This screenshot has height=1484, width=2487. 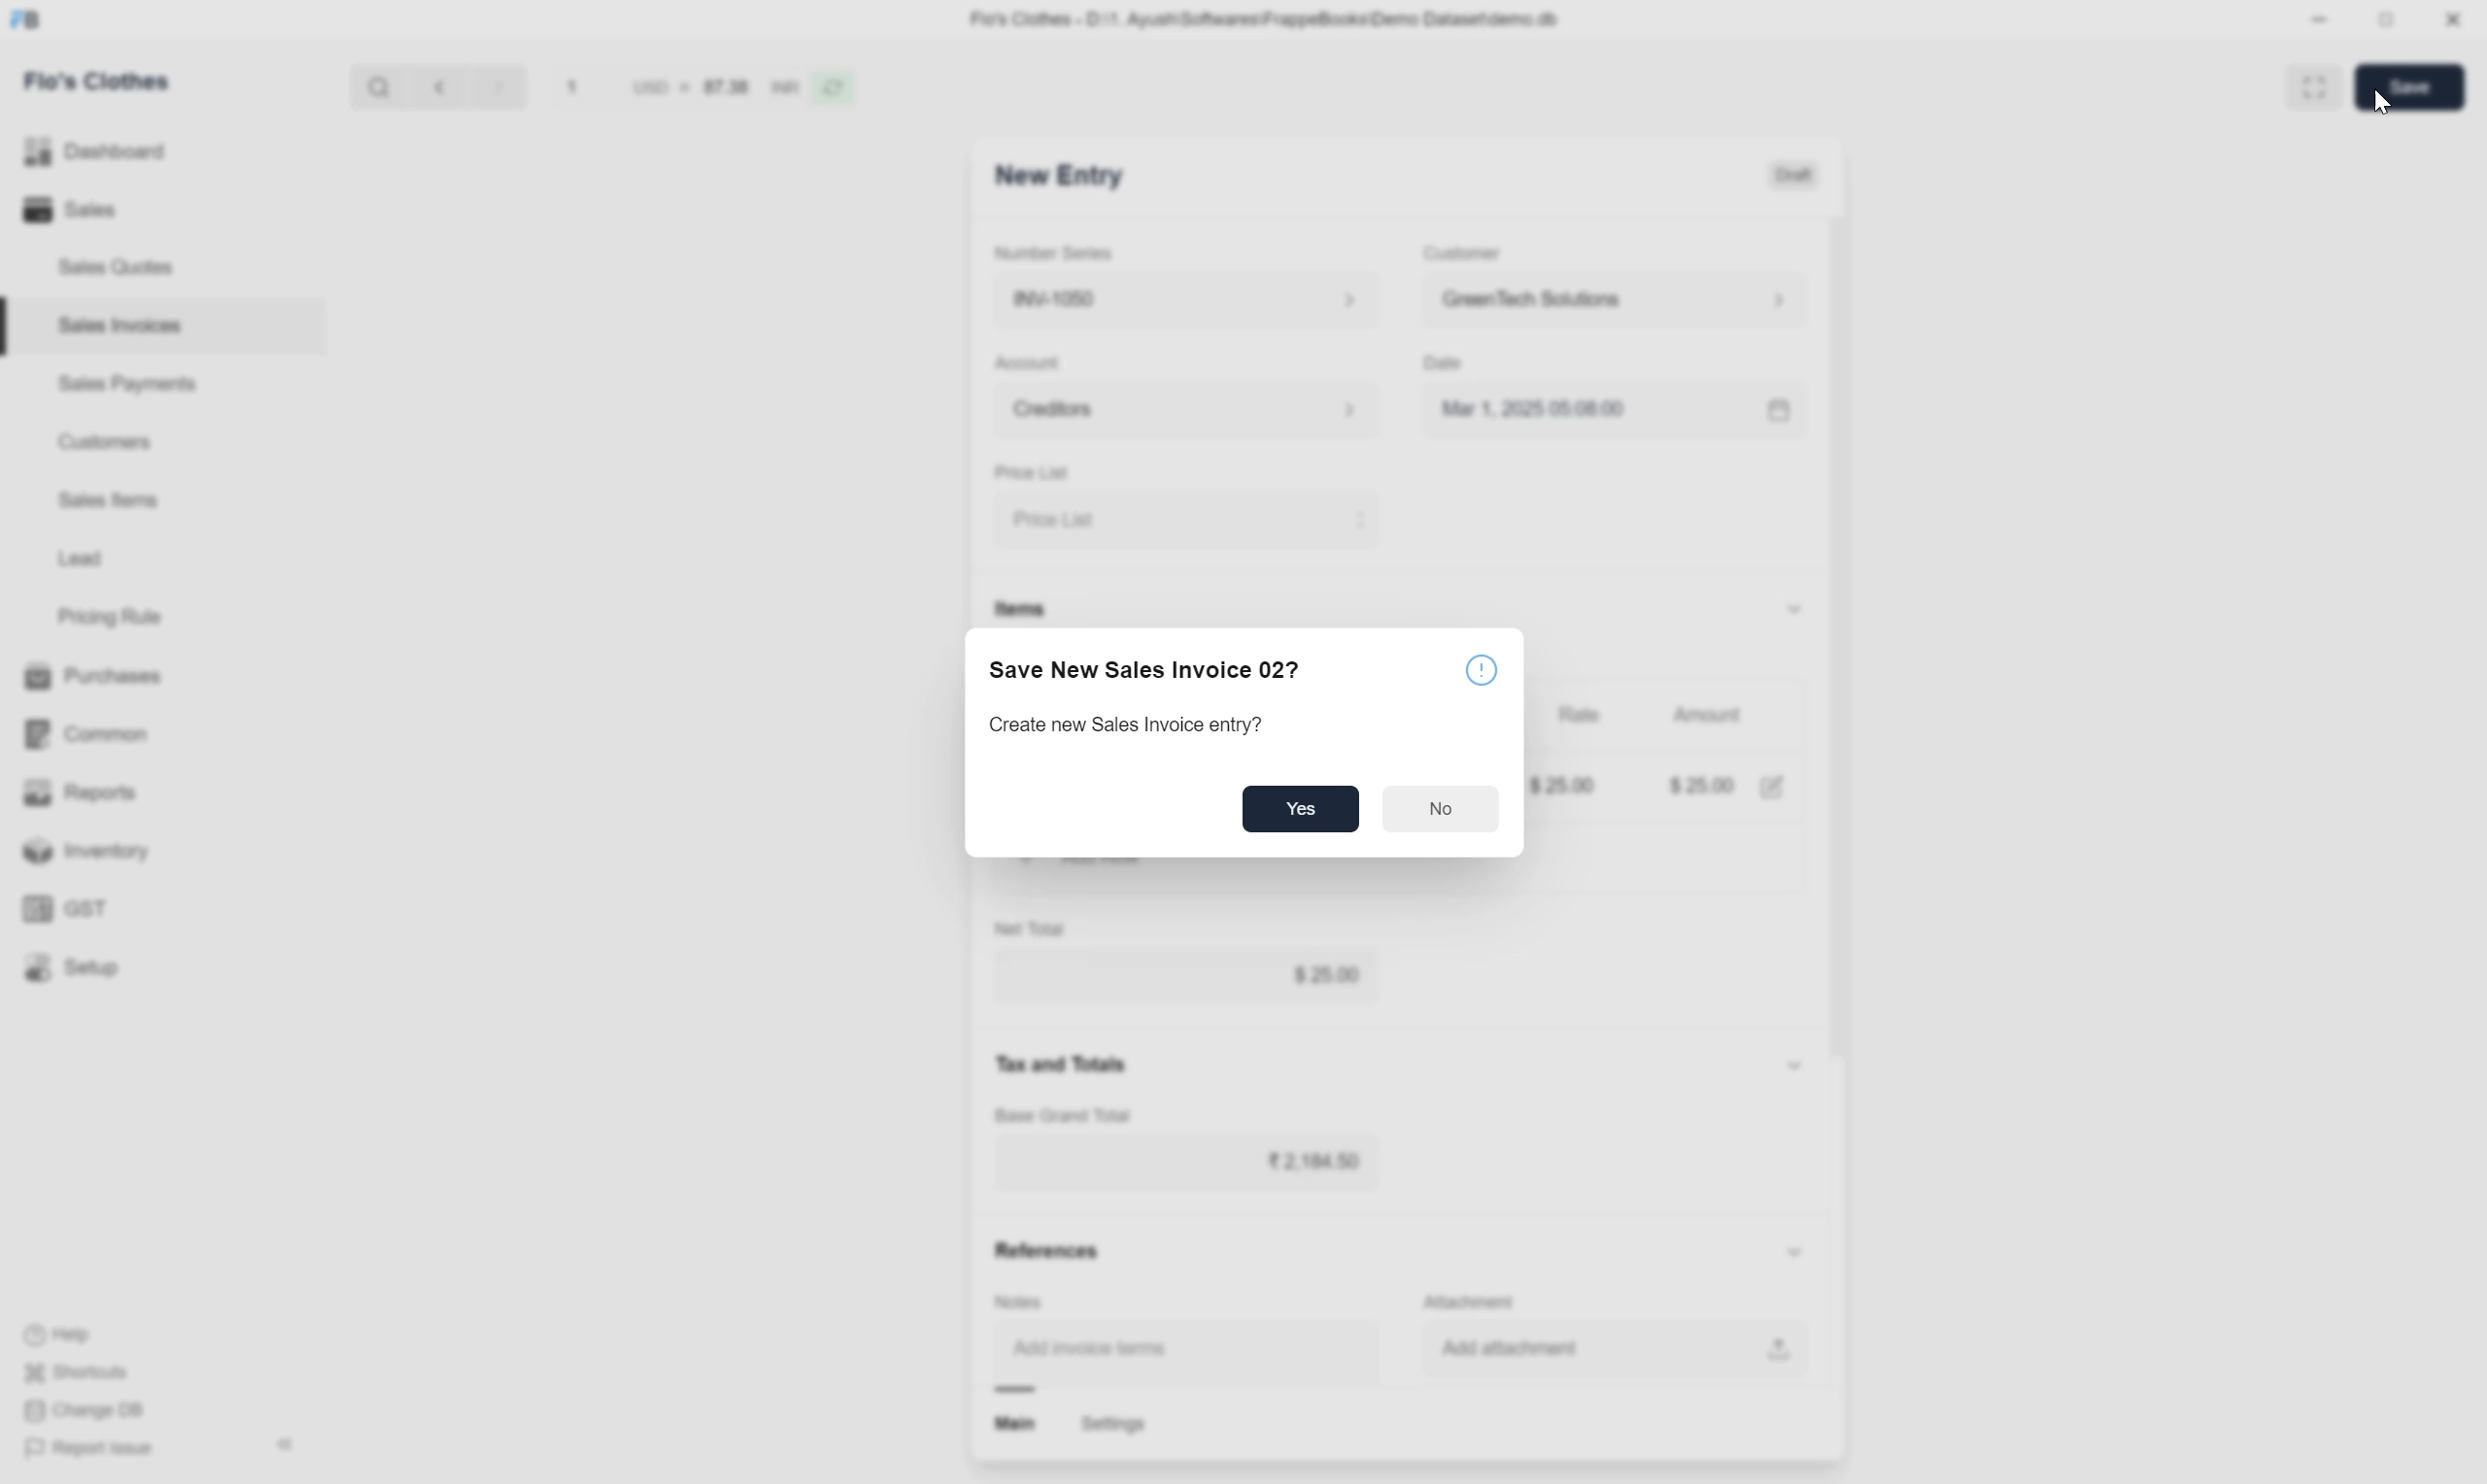 I want to click on Net Total, so click(x=1038, y=926).